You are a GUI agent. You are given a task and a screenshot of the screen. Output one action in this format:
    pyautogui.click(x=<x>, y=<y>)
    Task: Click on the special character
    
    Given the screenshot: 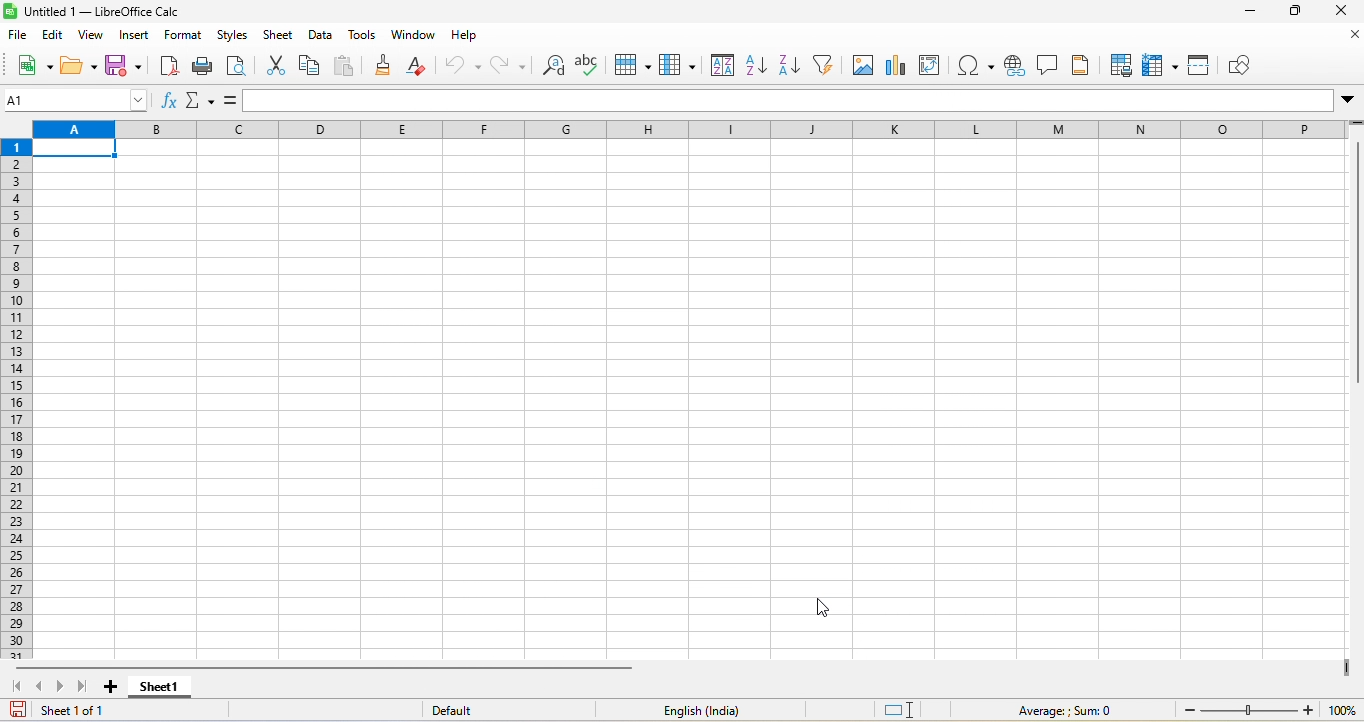 What is the action you would take?
    pyautogui.click(x=976, y=65)
    